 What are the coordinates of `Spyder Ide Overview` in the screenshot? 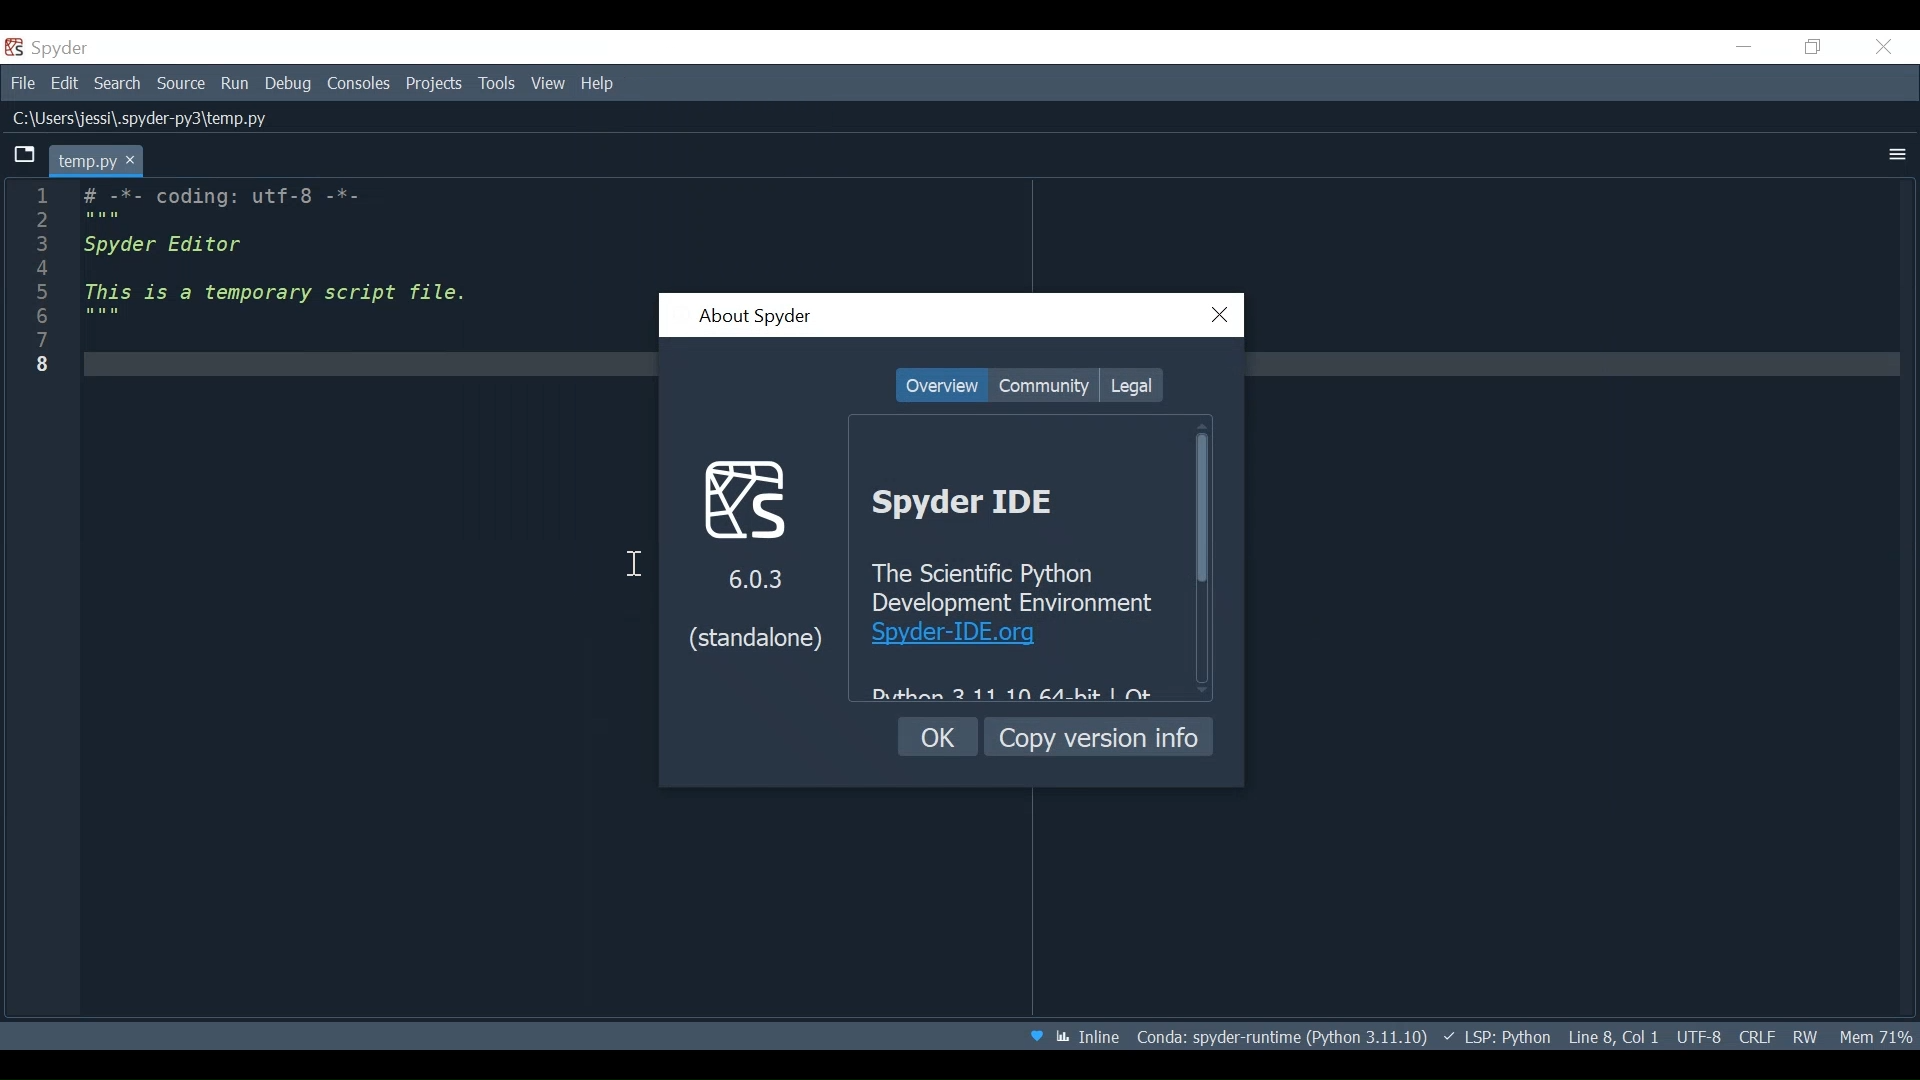 It's located at (1013, 512).